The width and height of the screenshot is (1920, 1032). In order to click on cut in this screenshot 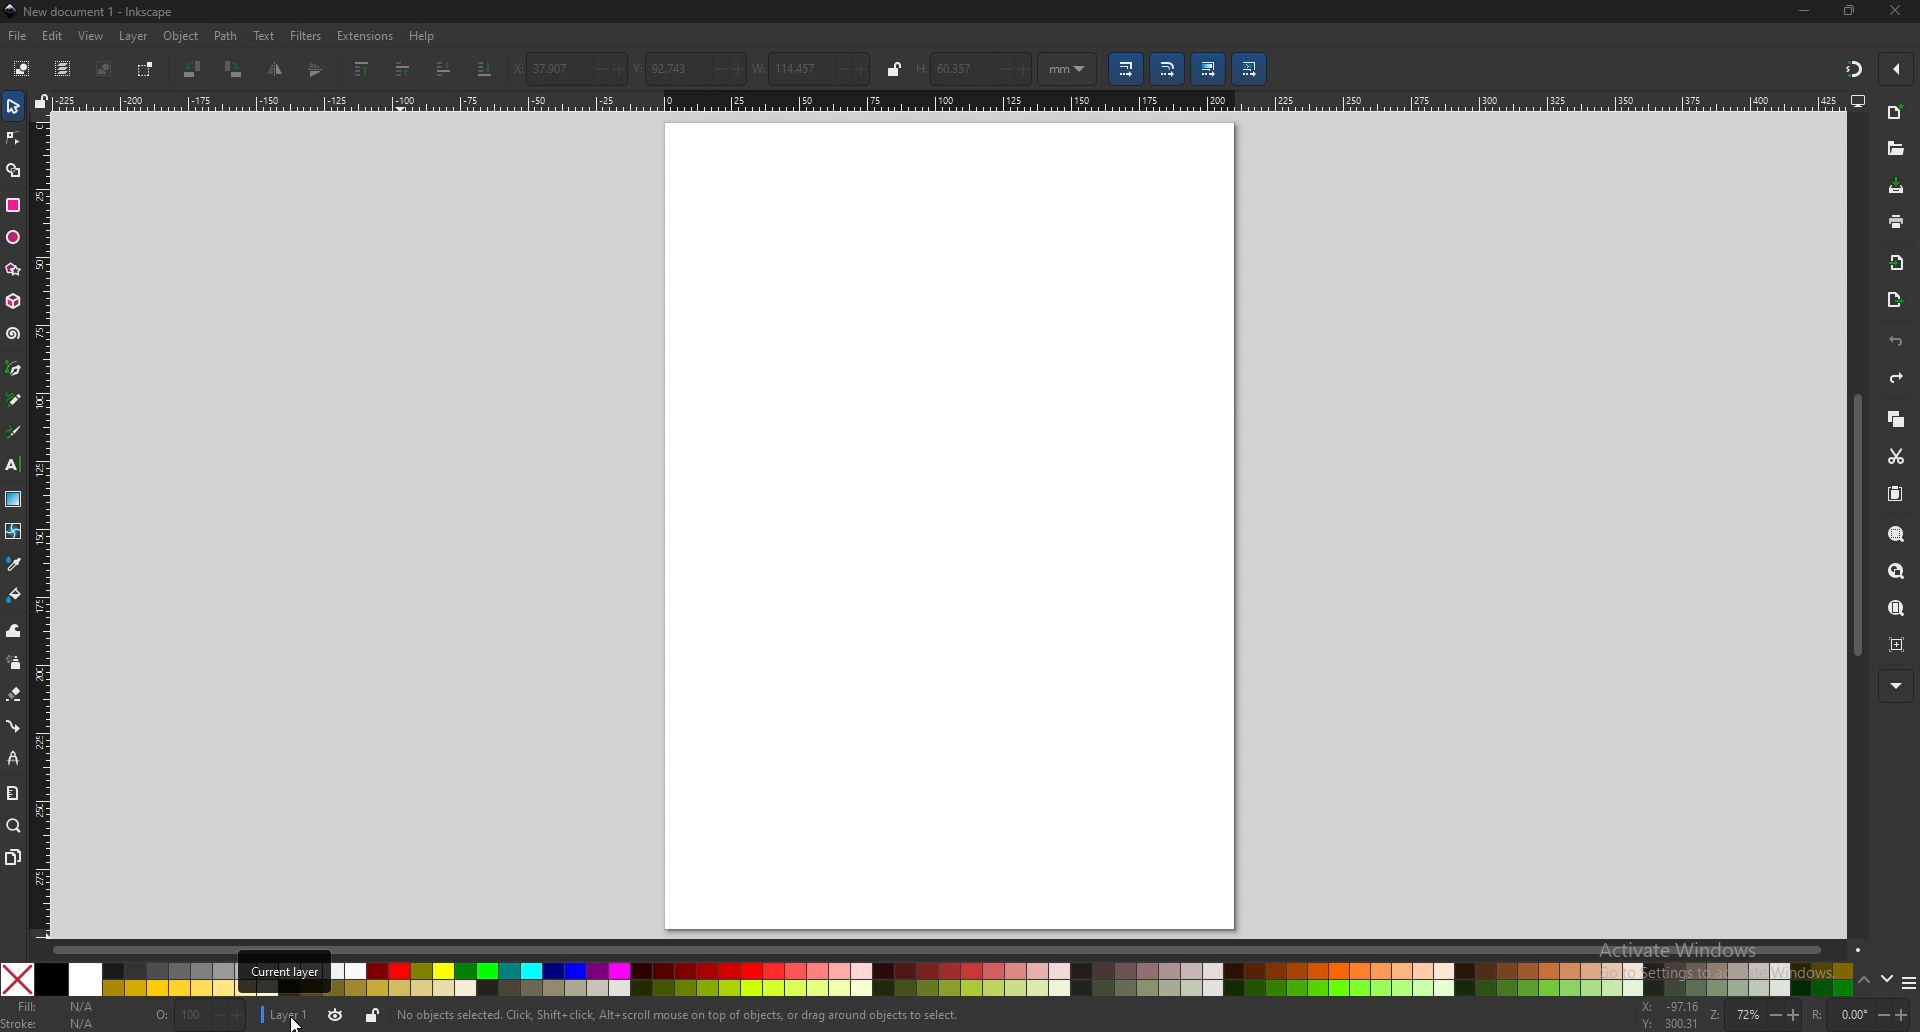, I will do `click(1897, 457)`.